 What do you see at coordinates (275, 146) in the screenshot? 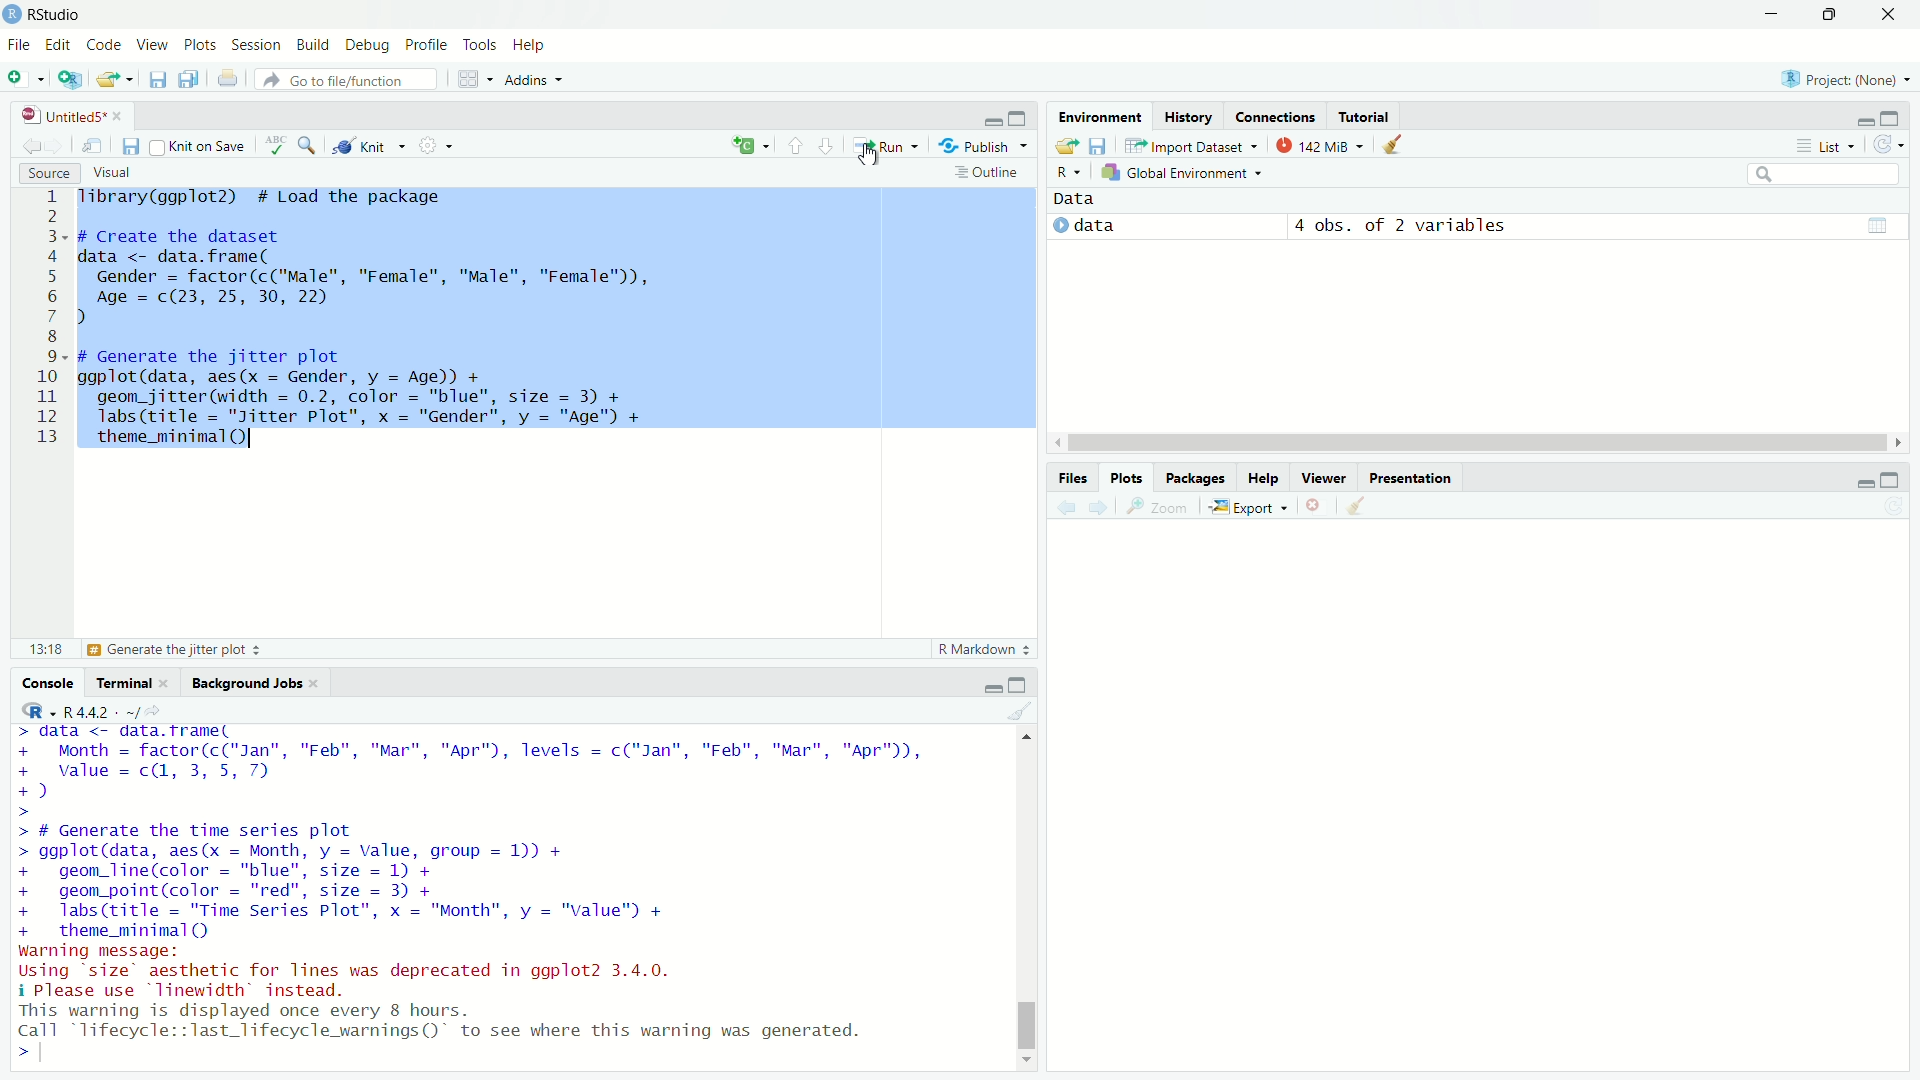
I see `spell check` at bounding box center [275, 146].